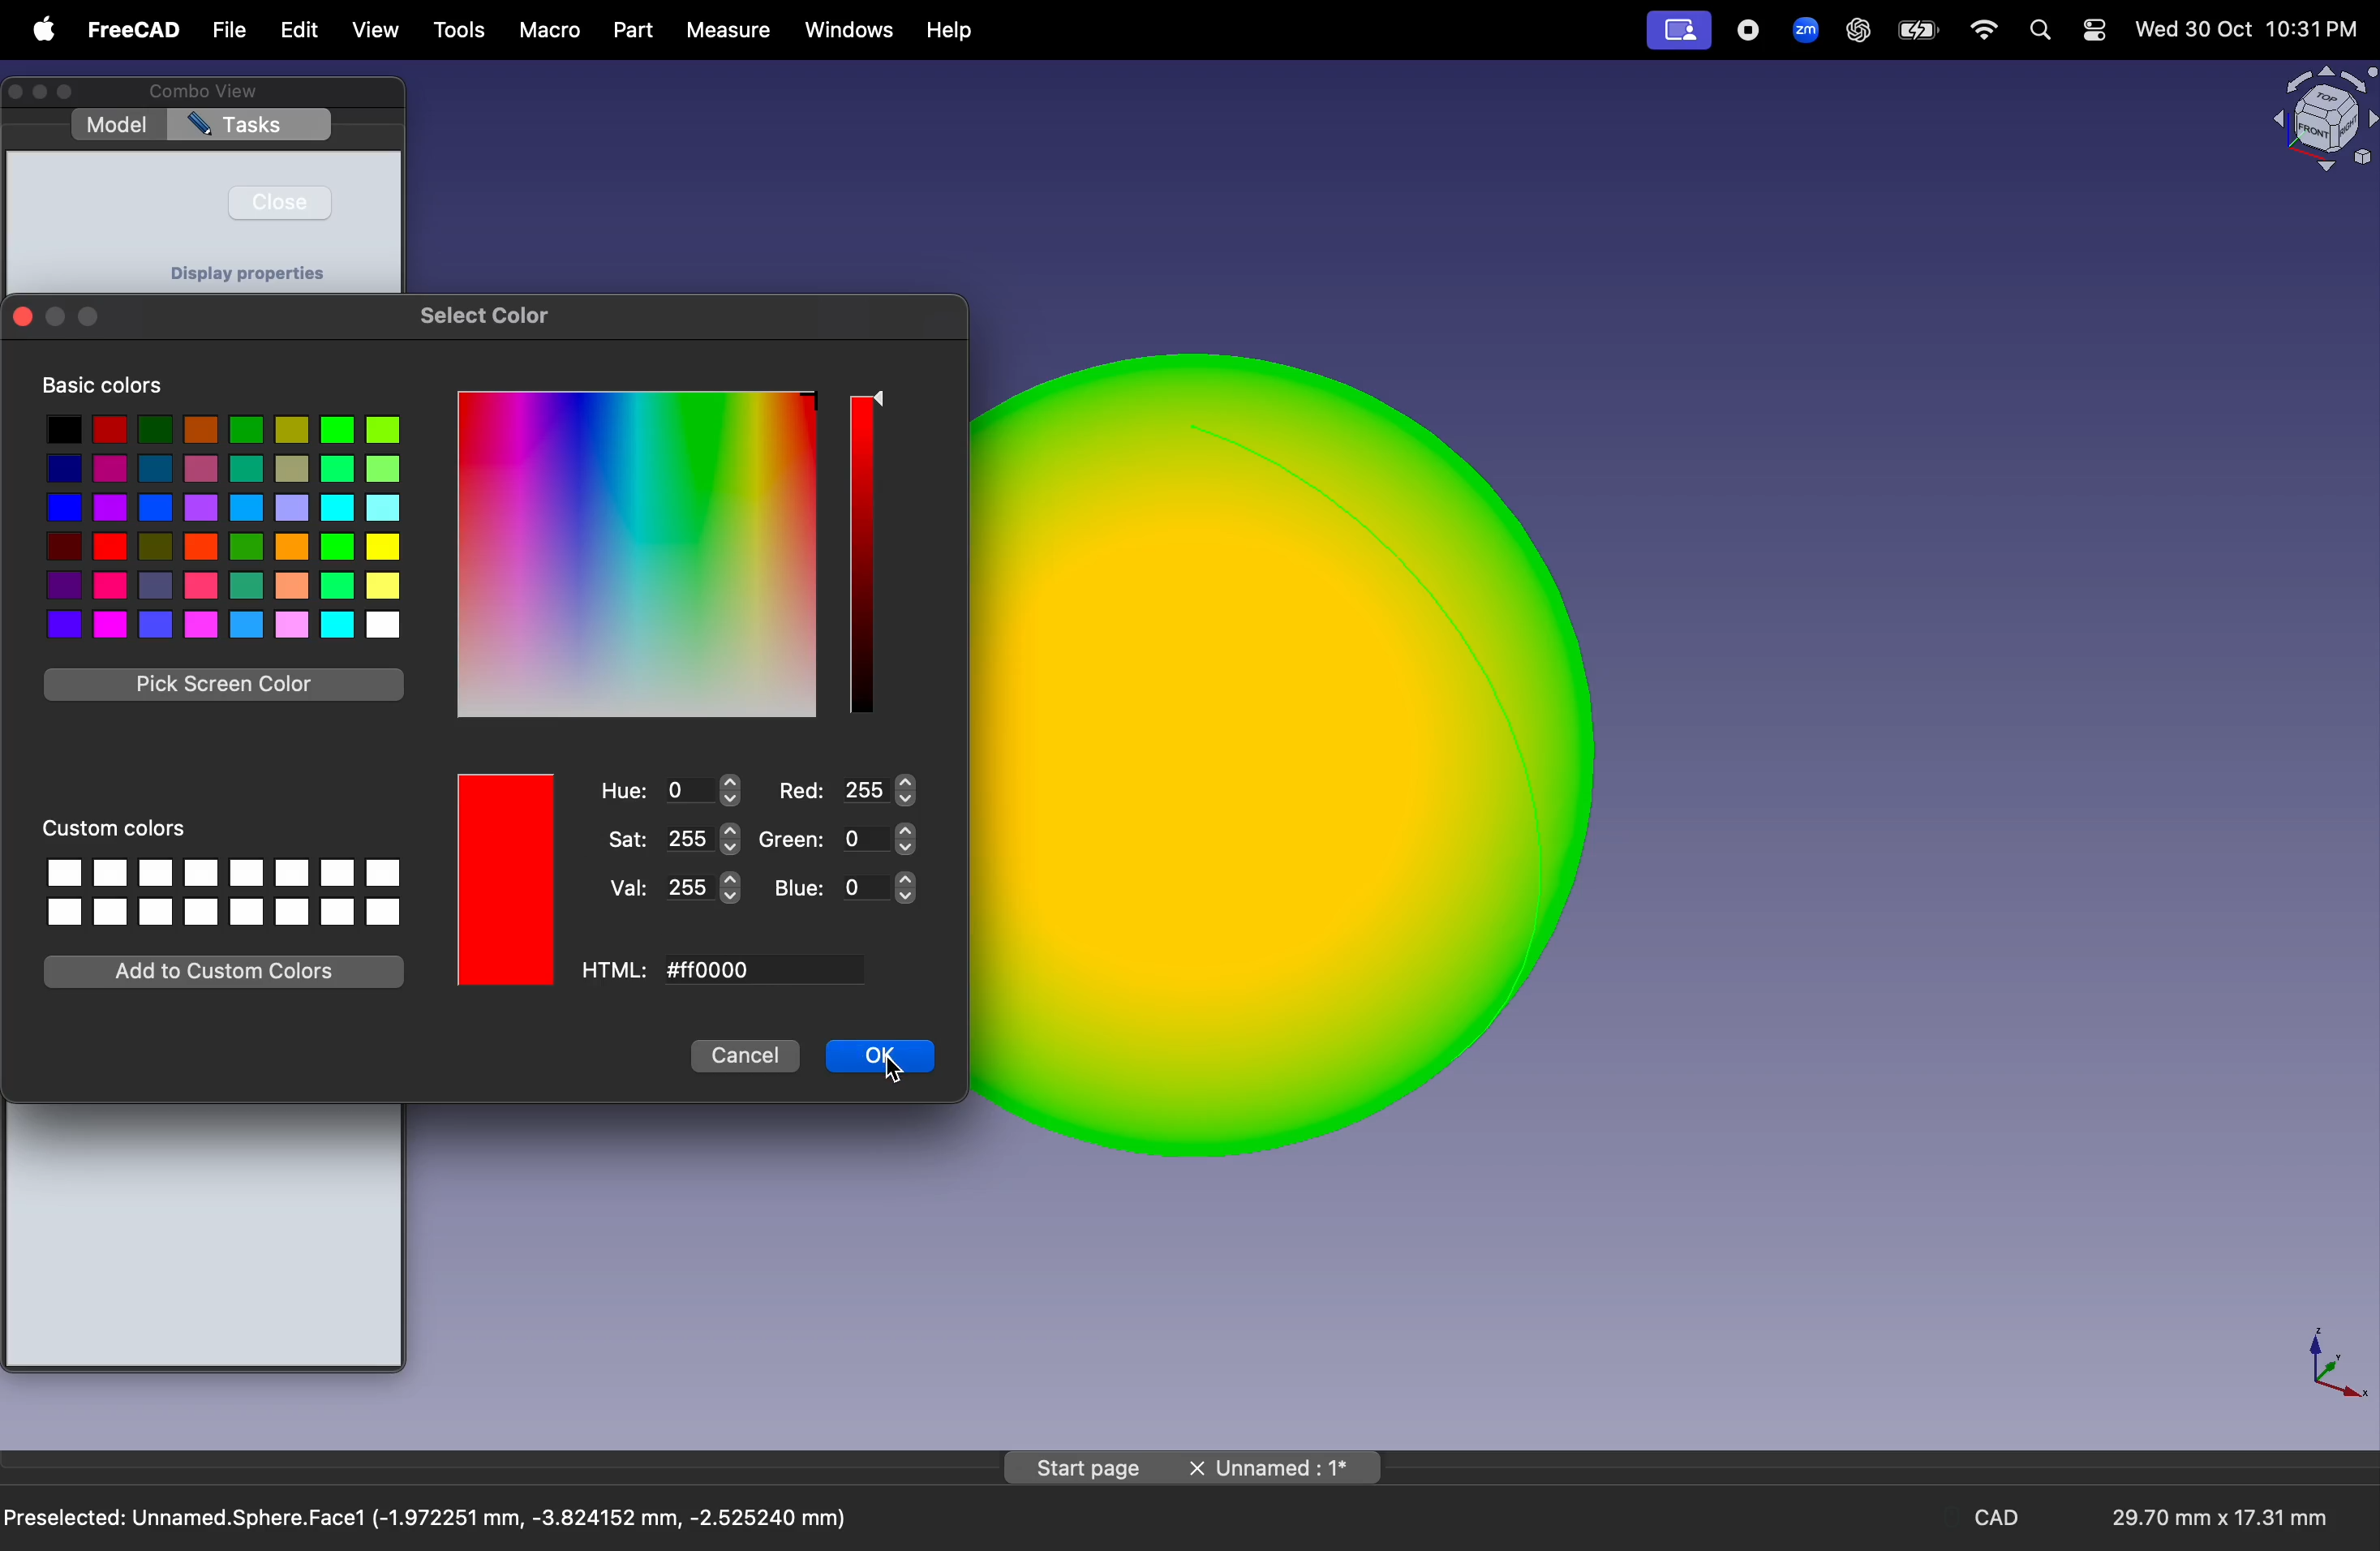 The width and height of the screenshot is (2380, 1551). What do you see at coordinates (134, 32) in the screenshot?
I see `free Cad` at bounding box center [134, 32].